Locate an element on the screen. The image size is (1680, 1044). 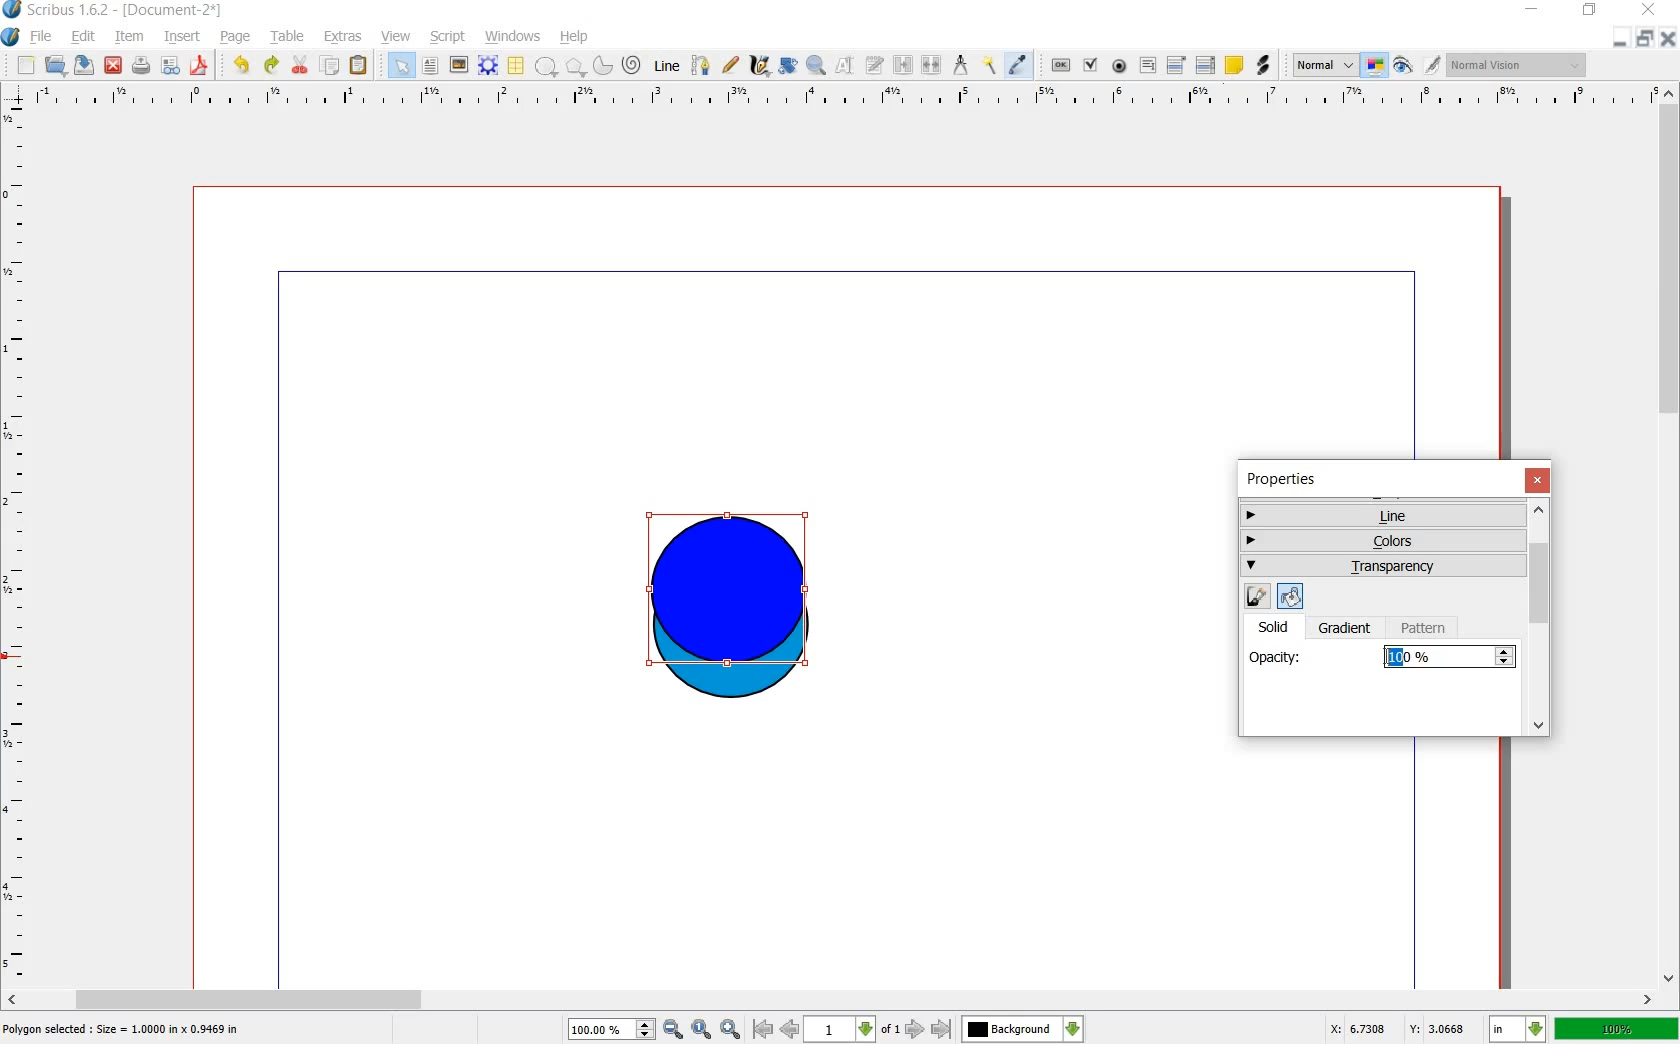
normal  is located at coordinates (1322, 65).